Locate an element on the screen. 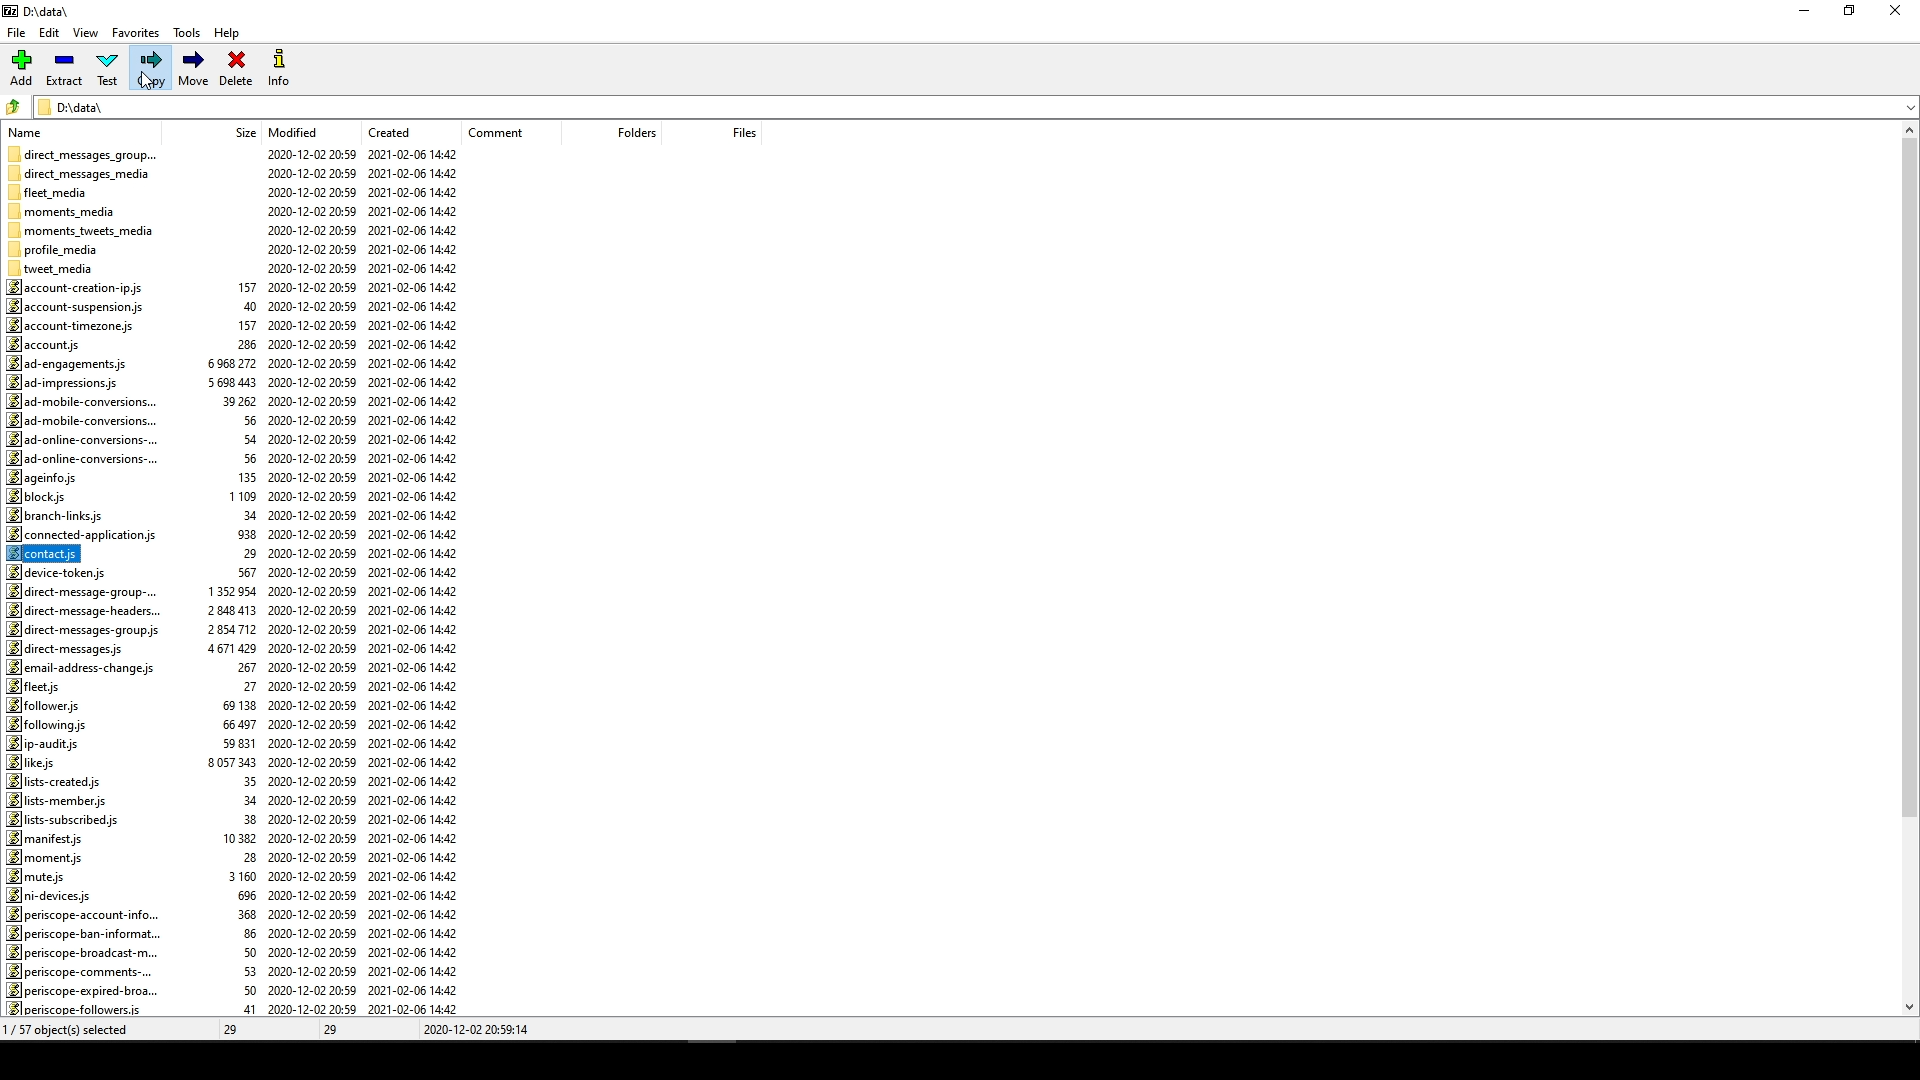 Image resolution: width=1920 pixels, height=1080 pixels. size is located at coordinates (239, 133).